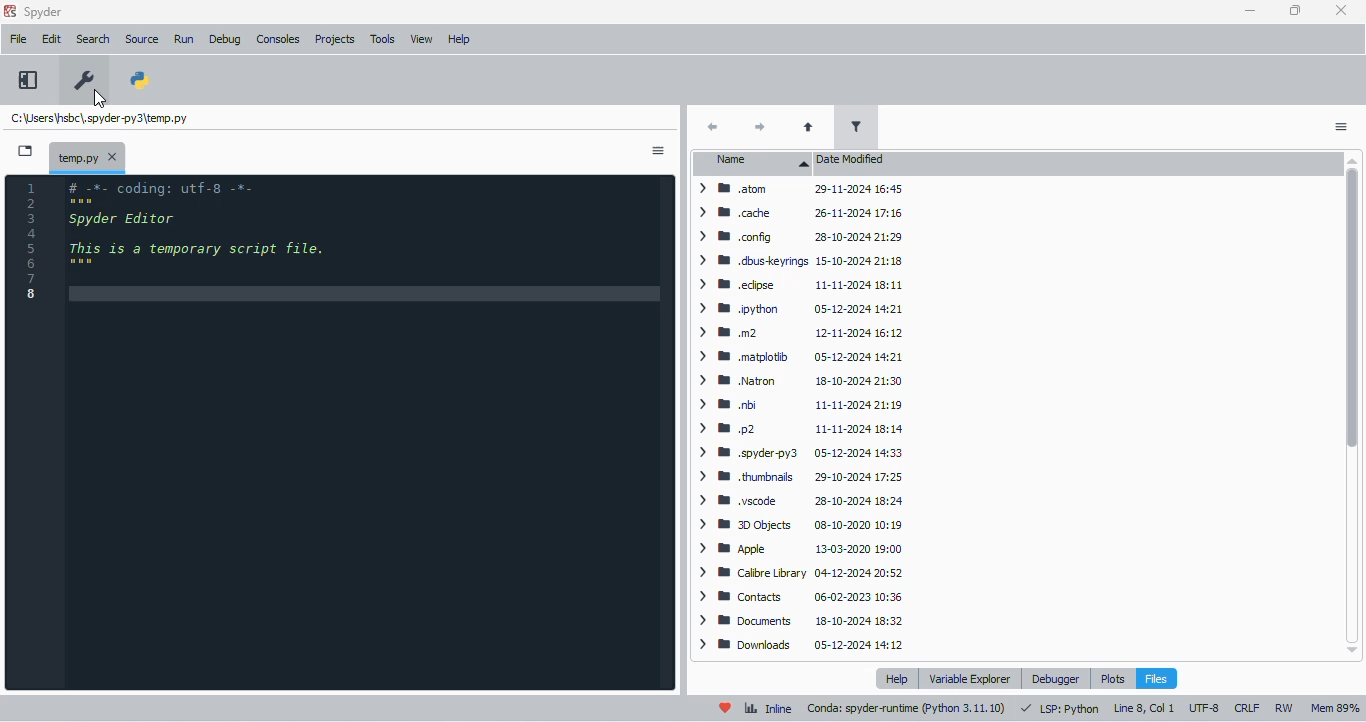 The height and width of the screenshot is (722, 1366). What do you see at coordinates (1143, 707) in the screenshot?
I see `line 8, col 1` at bounding box center [1143, 707].